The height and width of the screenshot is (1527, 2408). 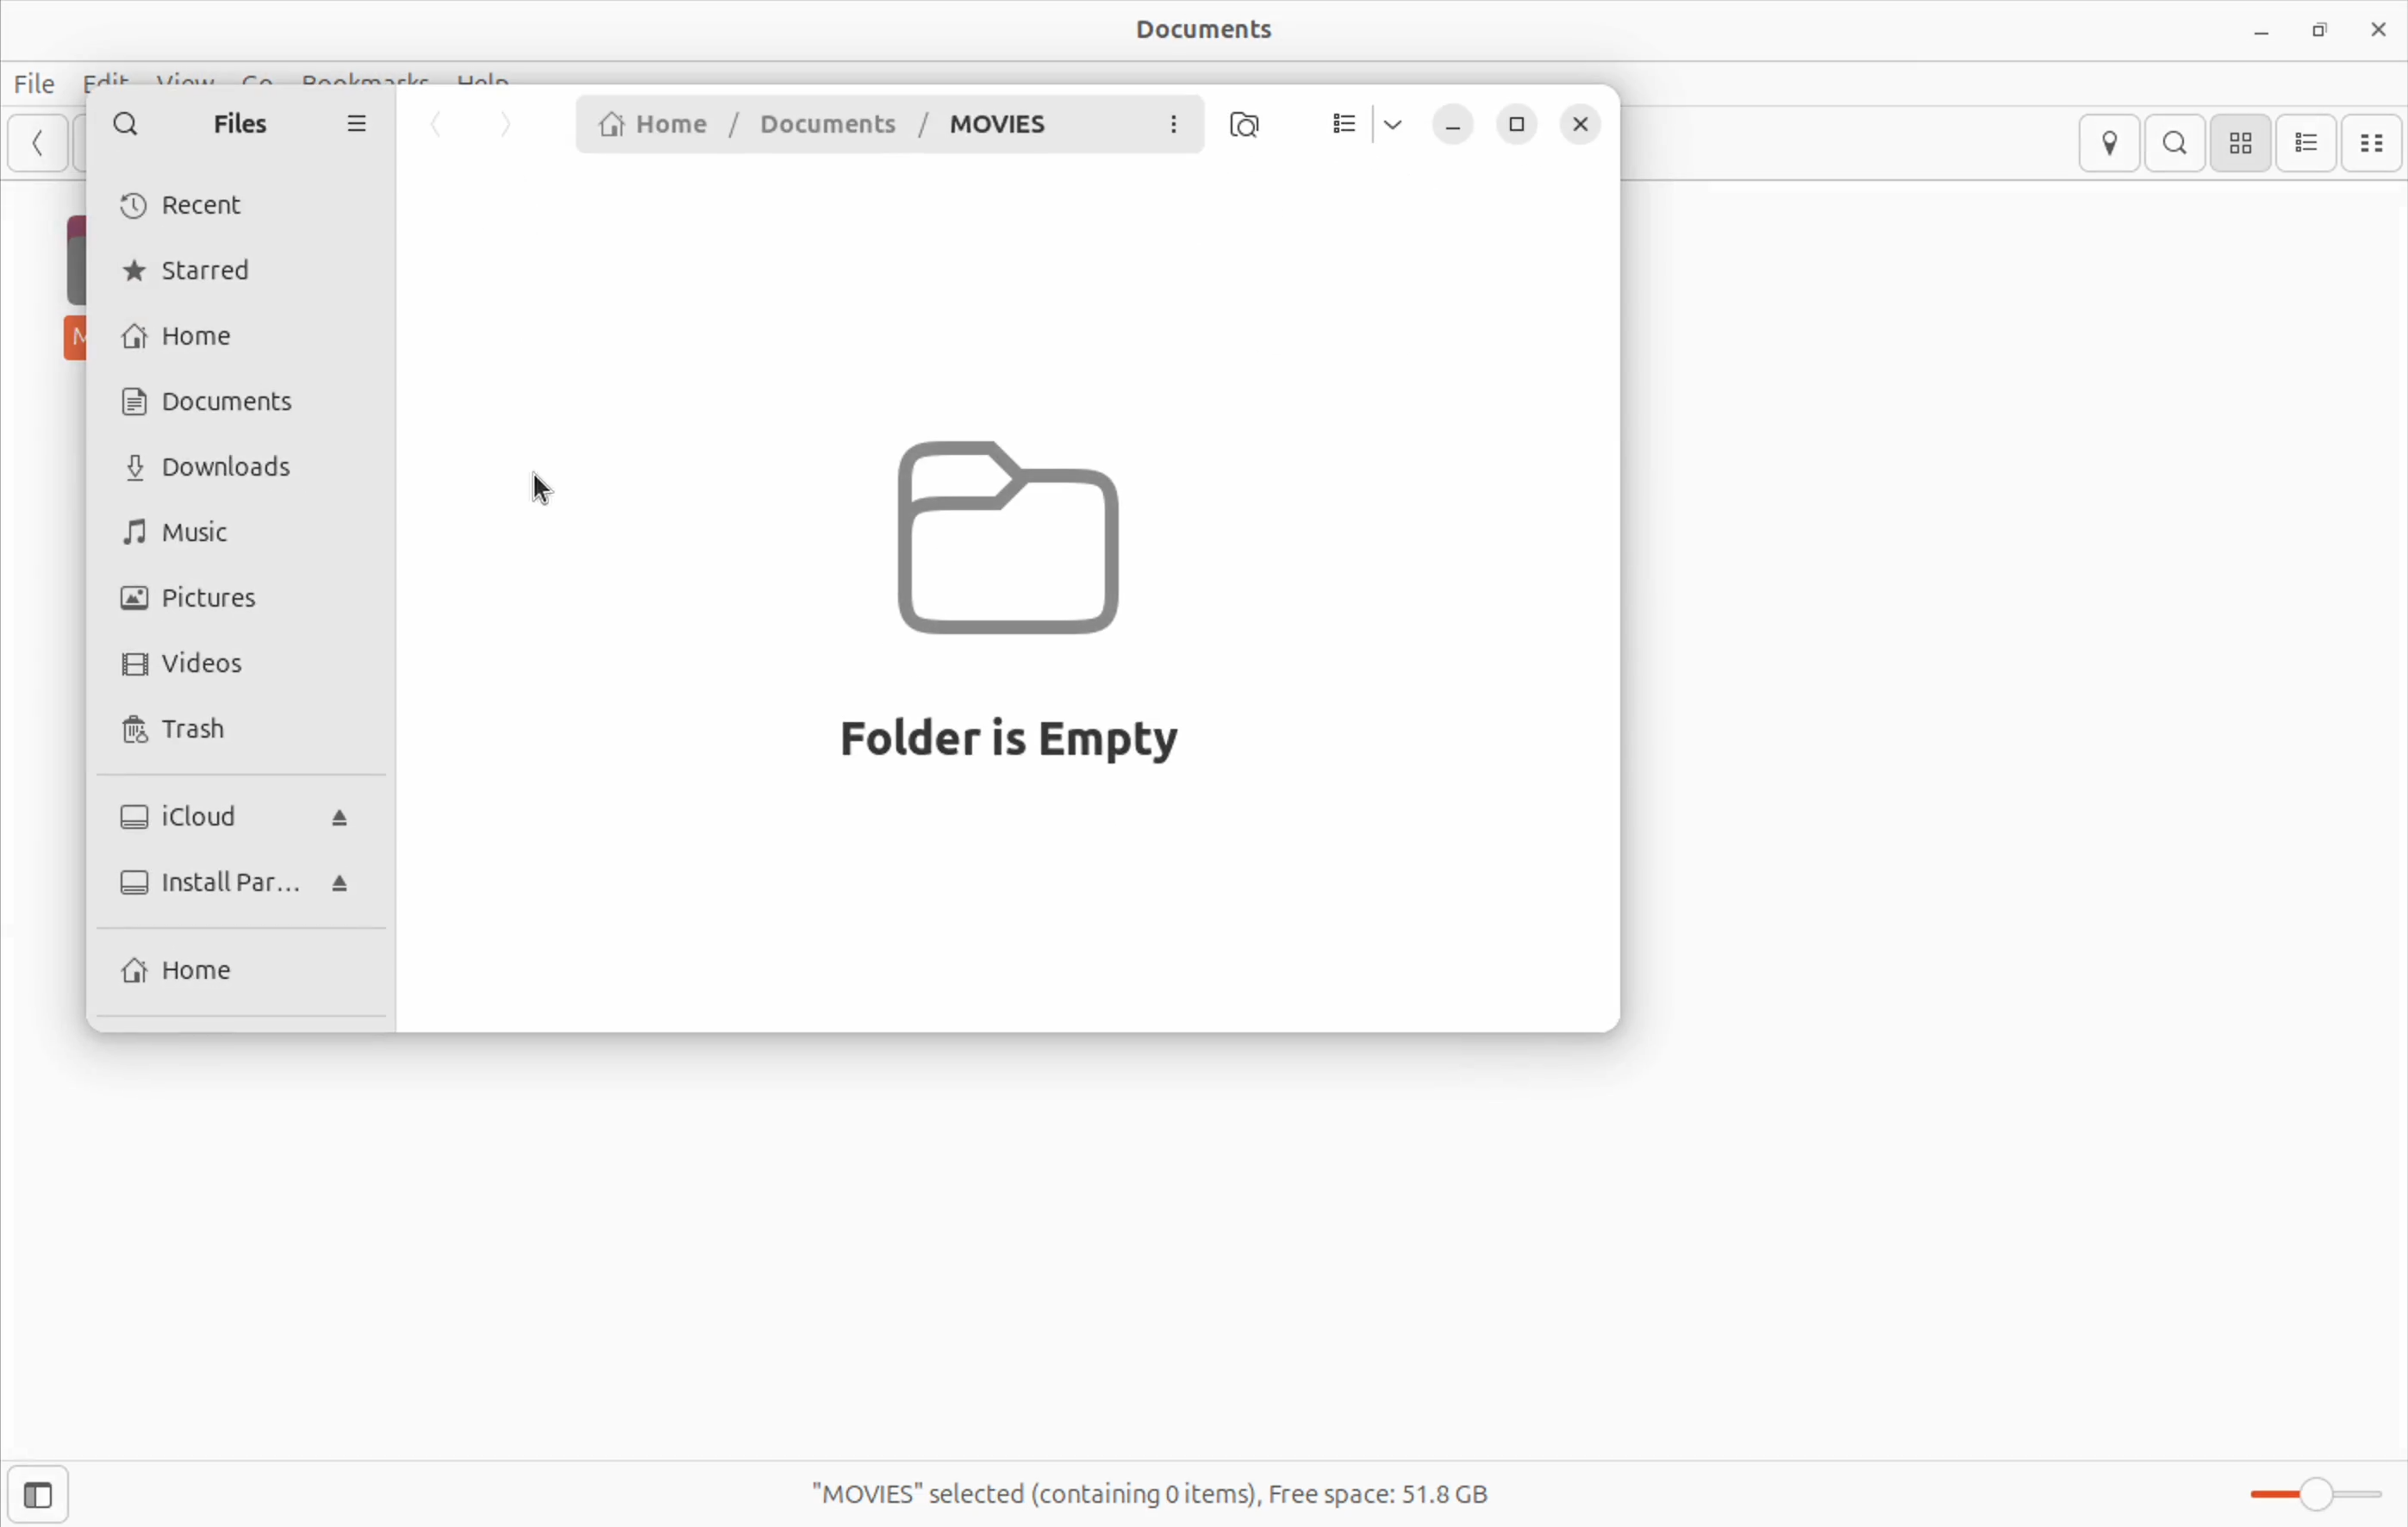 What do you see at coordinates (1227, 31) in the screenshot?
I see `Documents` at bounding box center [1227, 31].